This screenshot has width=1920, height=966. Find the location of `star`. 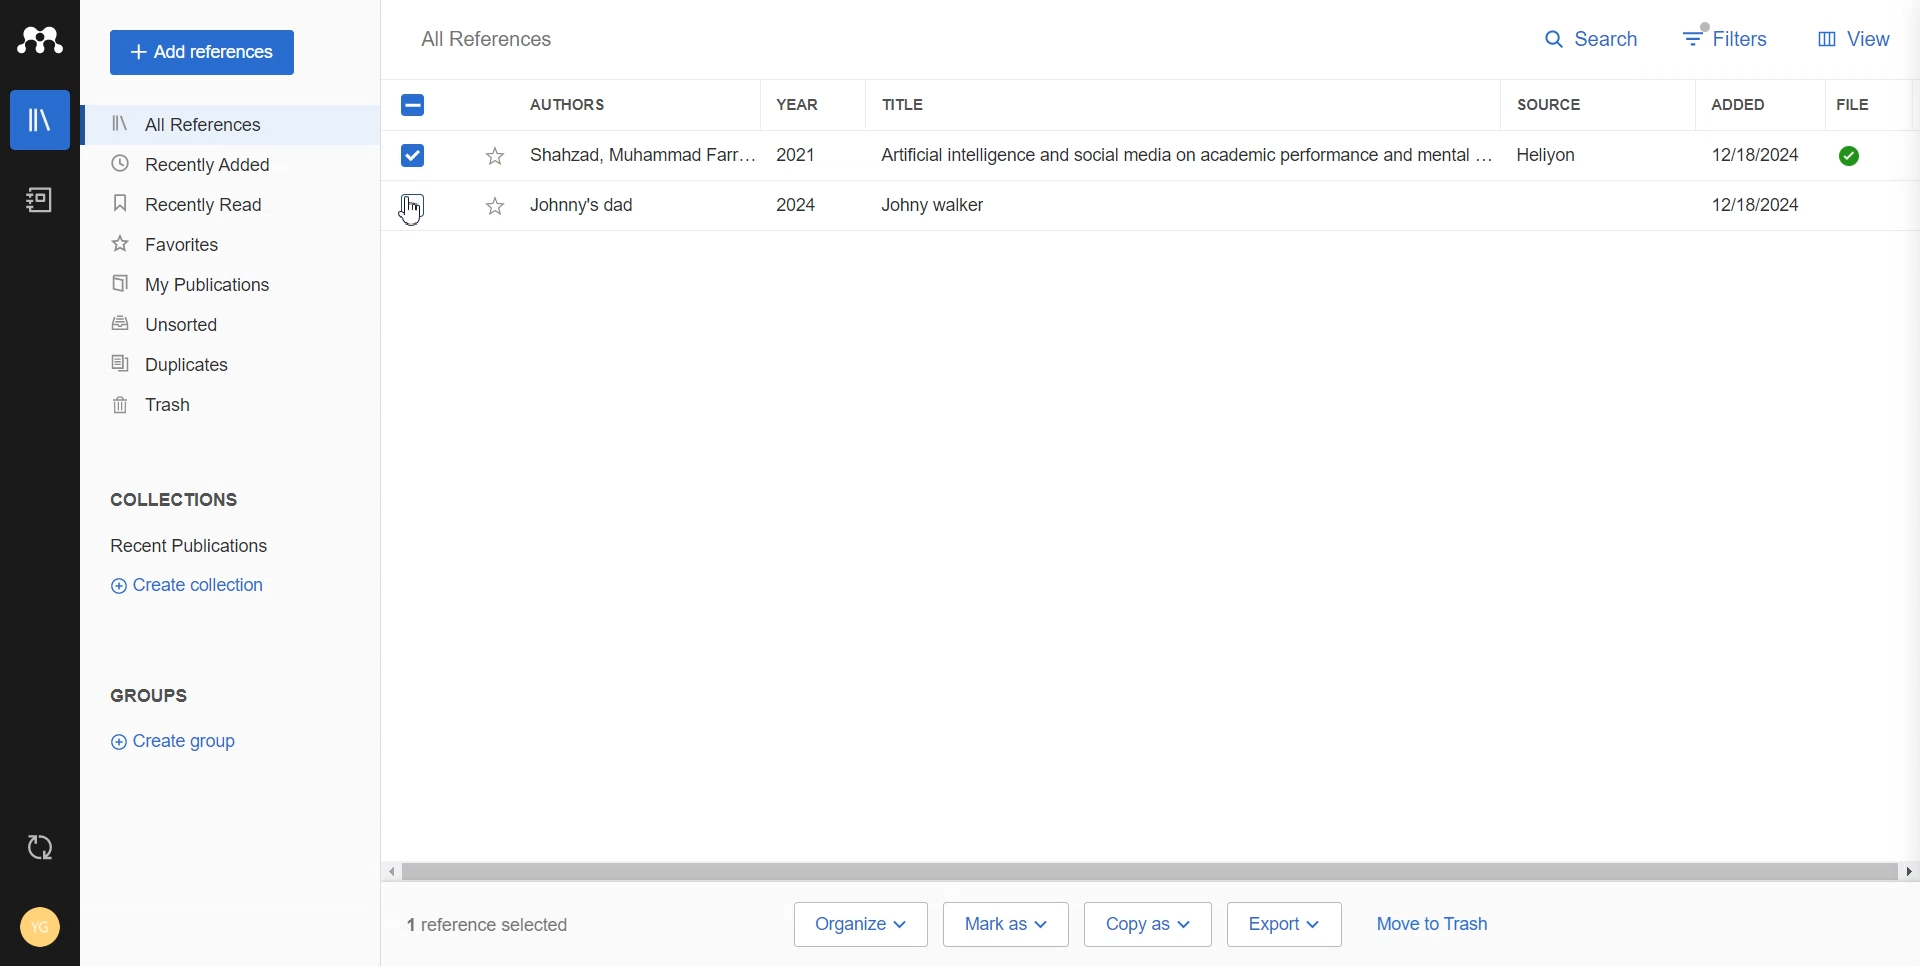

star is located at coordinates (496, 157).